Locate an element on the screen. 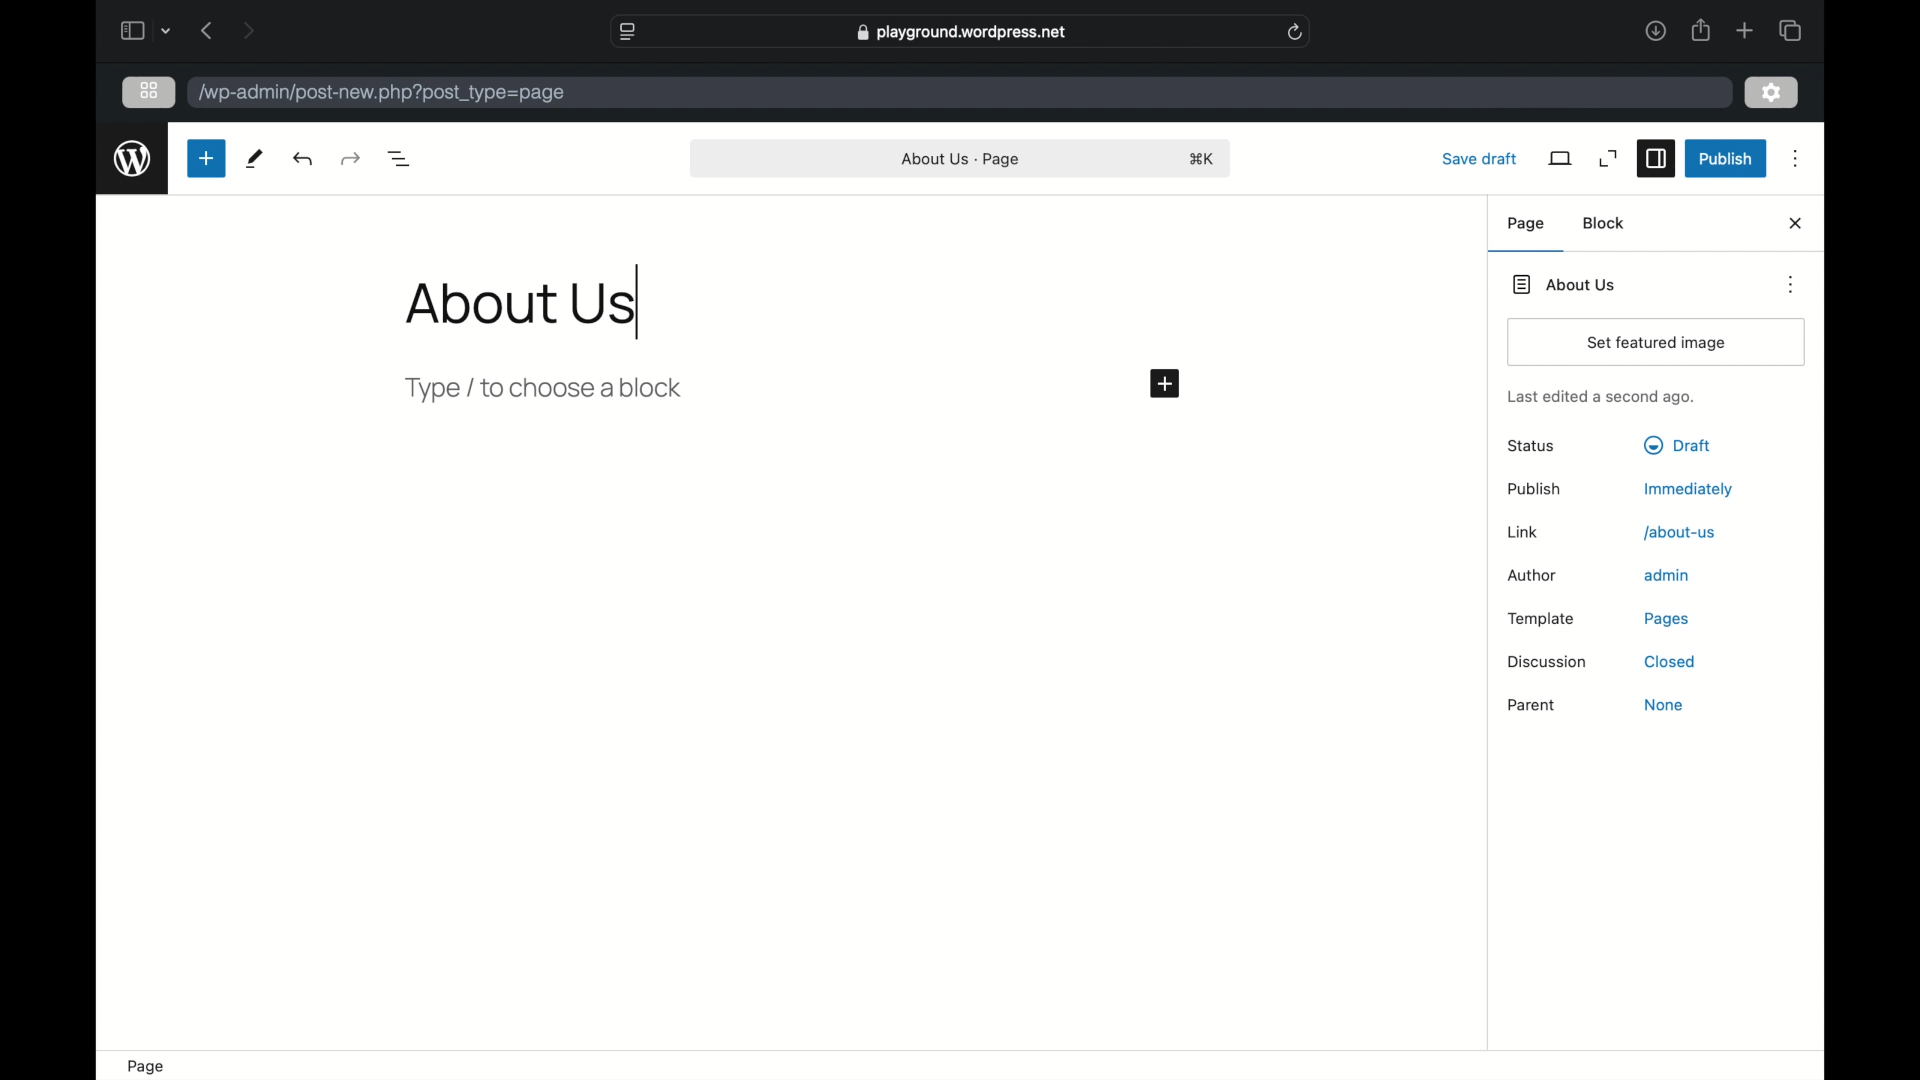 The height and width of the screenshot is (1080, 1920). next page is located at coordinates (249, 32).